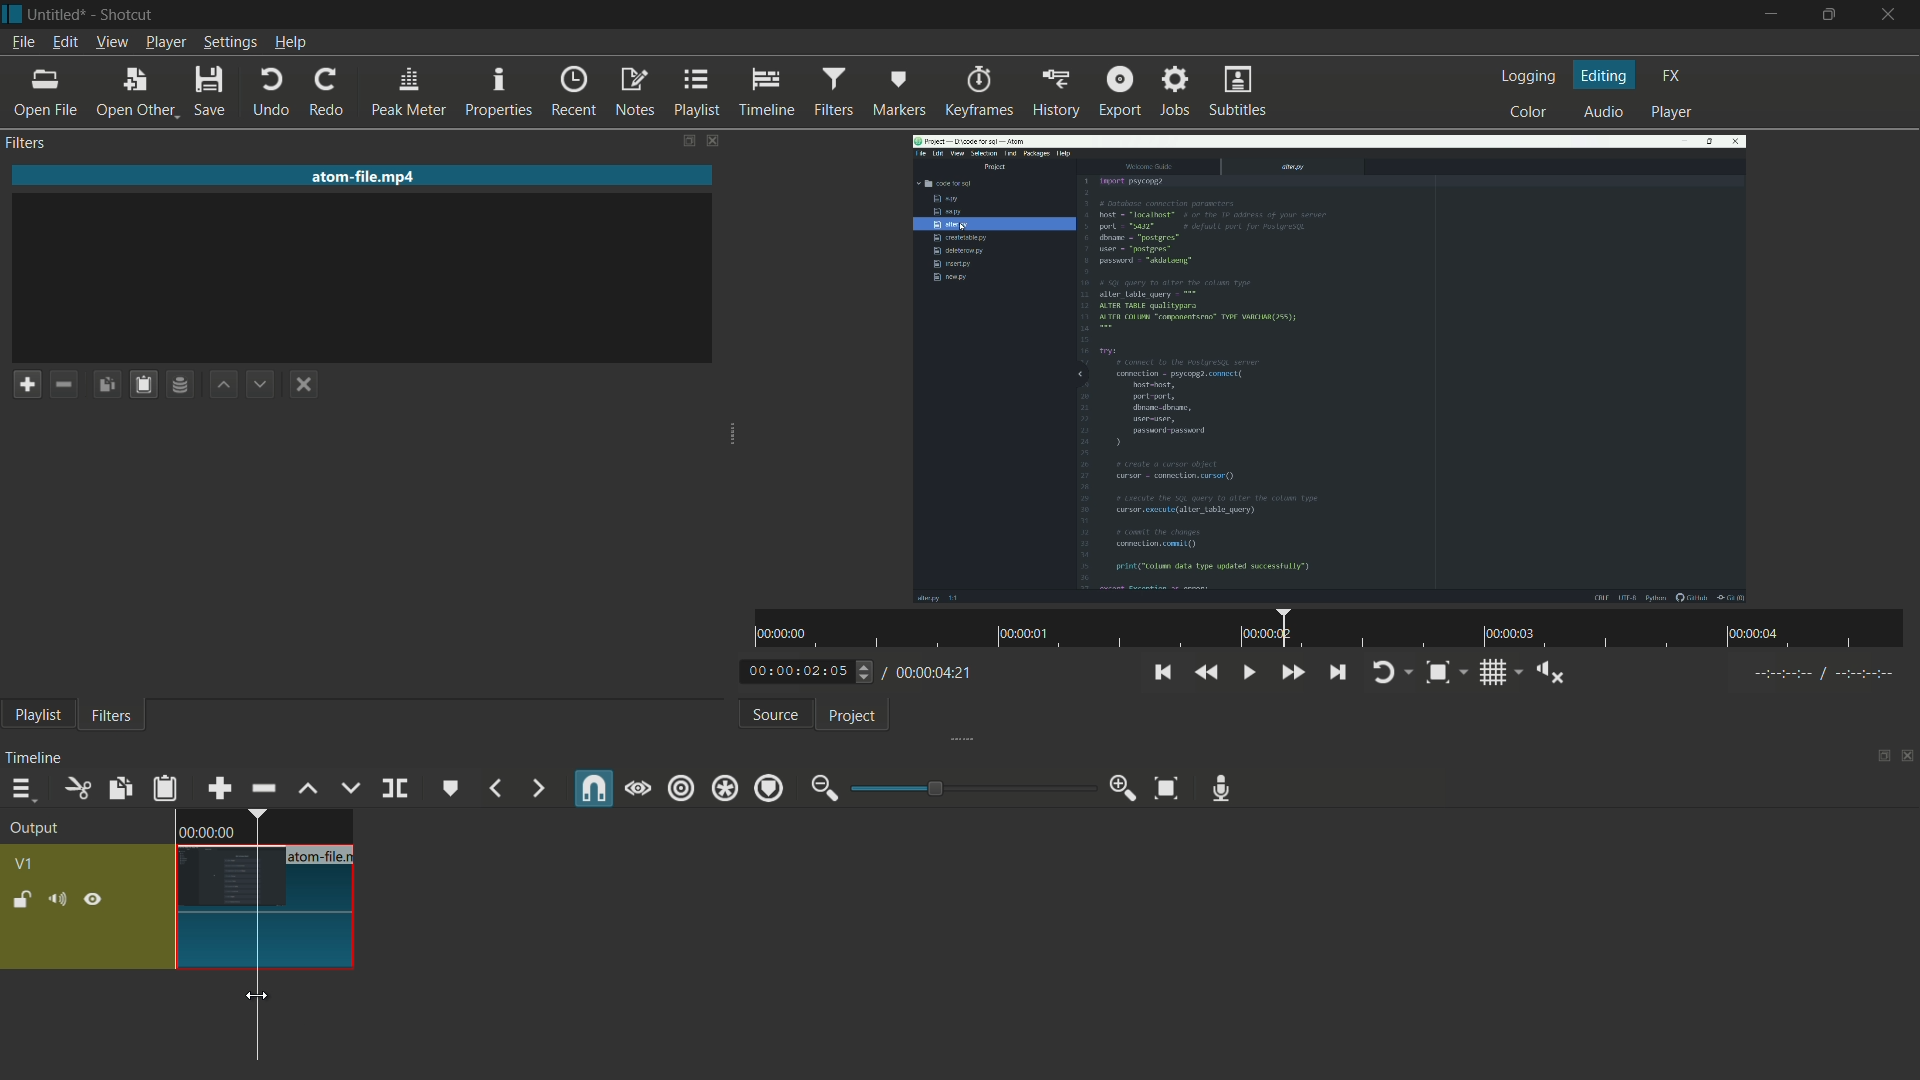  What do you see at coordinates (799, 670) in the screenshot?
I see `current time` at bounding box center [799, 670].